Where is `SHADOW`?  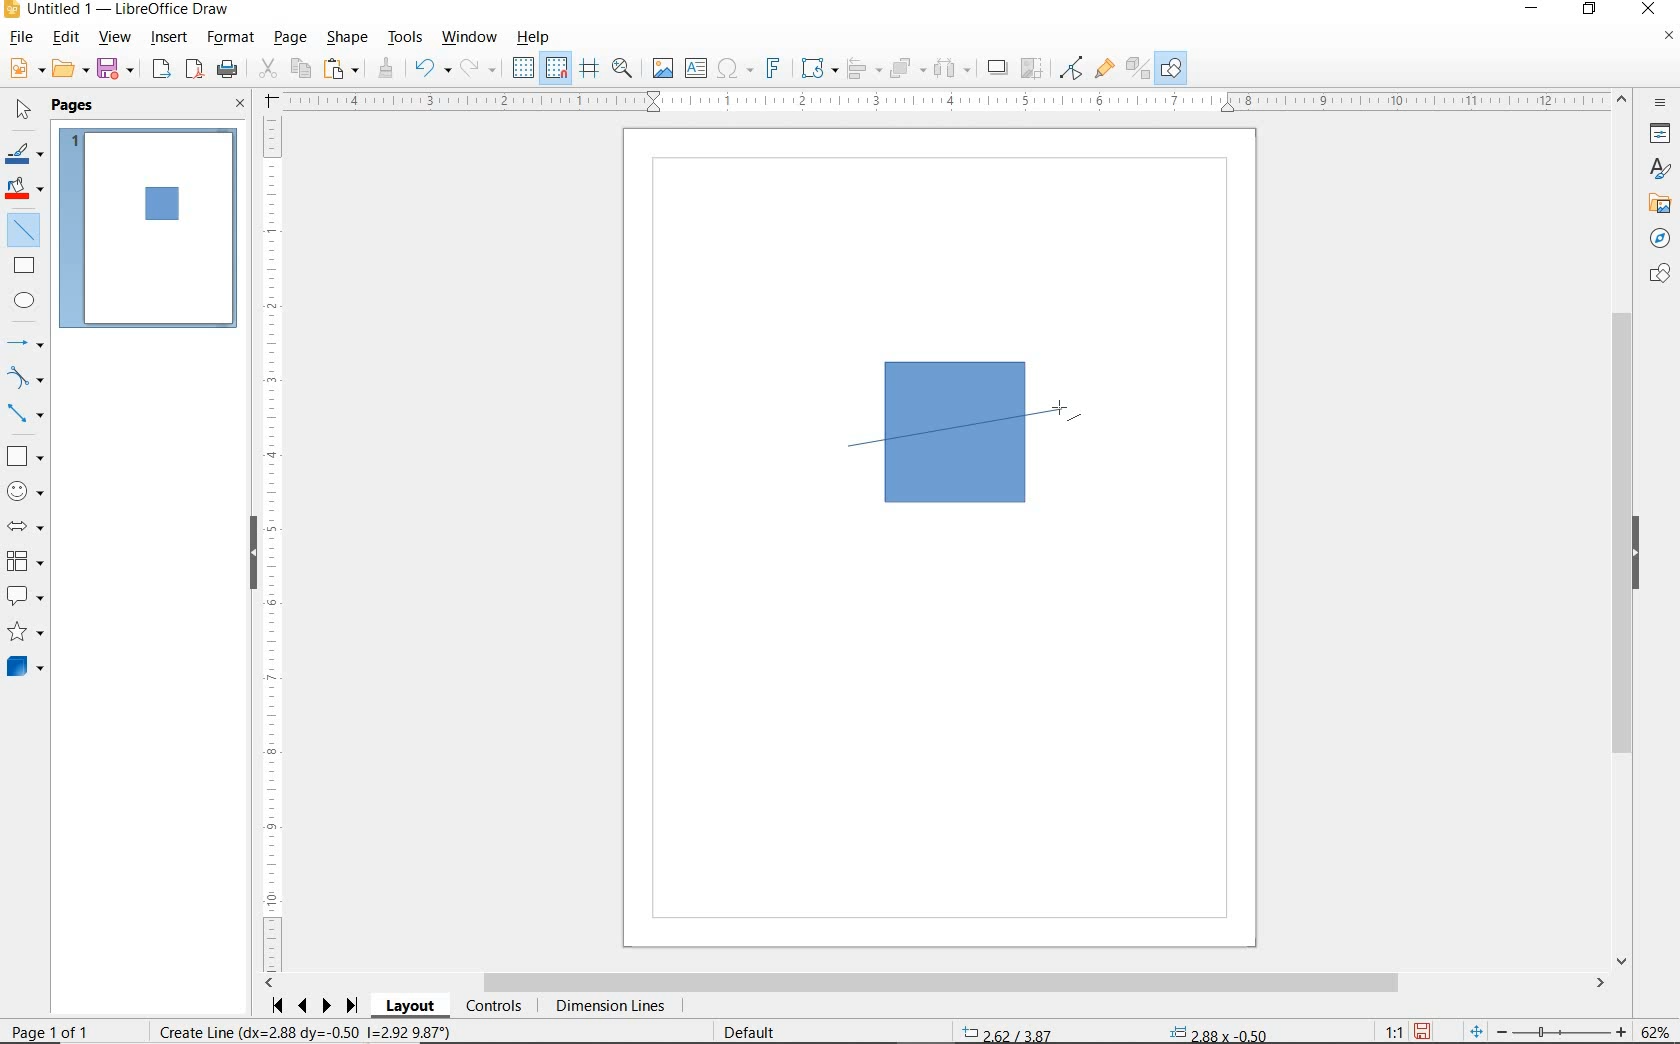 SHADOW is located at coordinates (998, 68).